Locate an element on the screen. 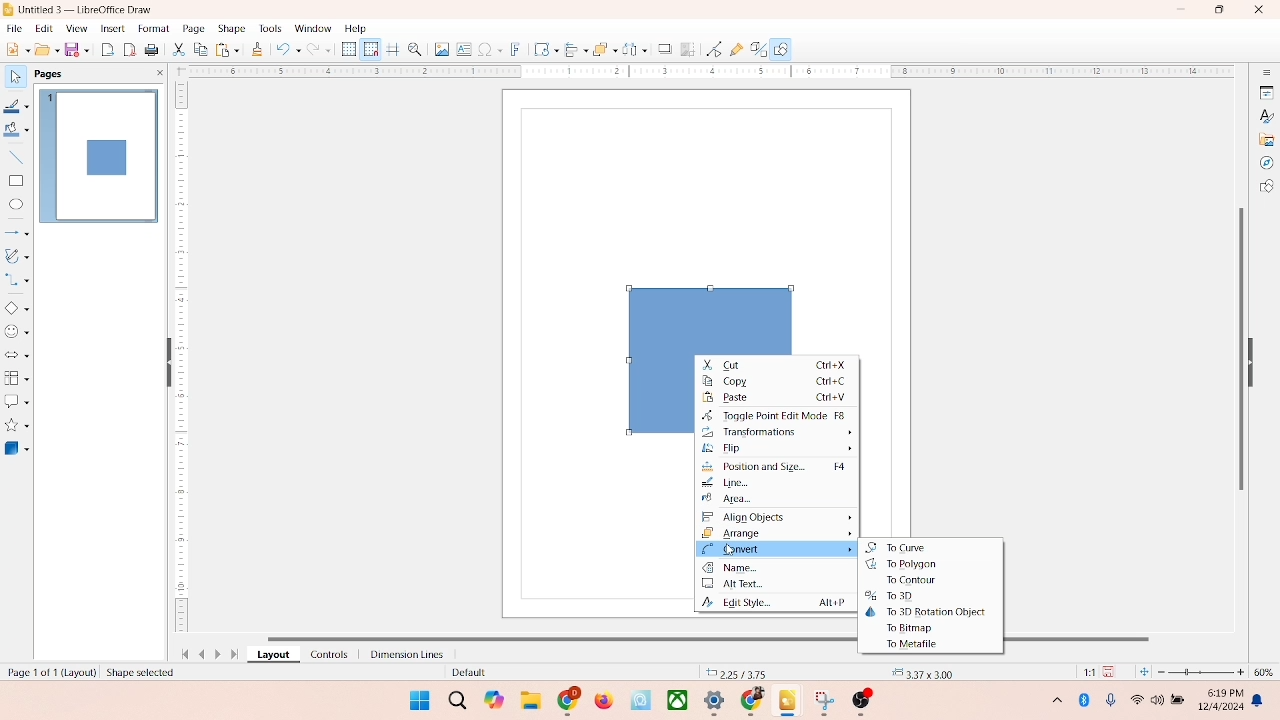 The width and height of the screenshot is (1280, 720). copilot is located at coordinates (496, 700).